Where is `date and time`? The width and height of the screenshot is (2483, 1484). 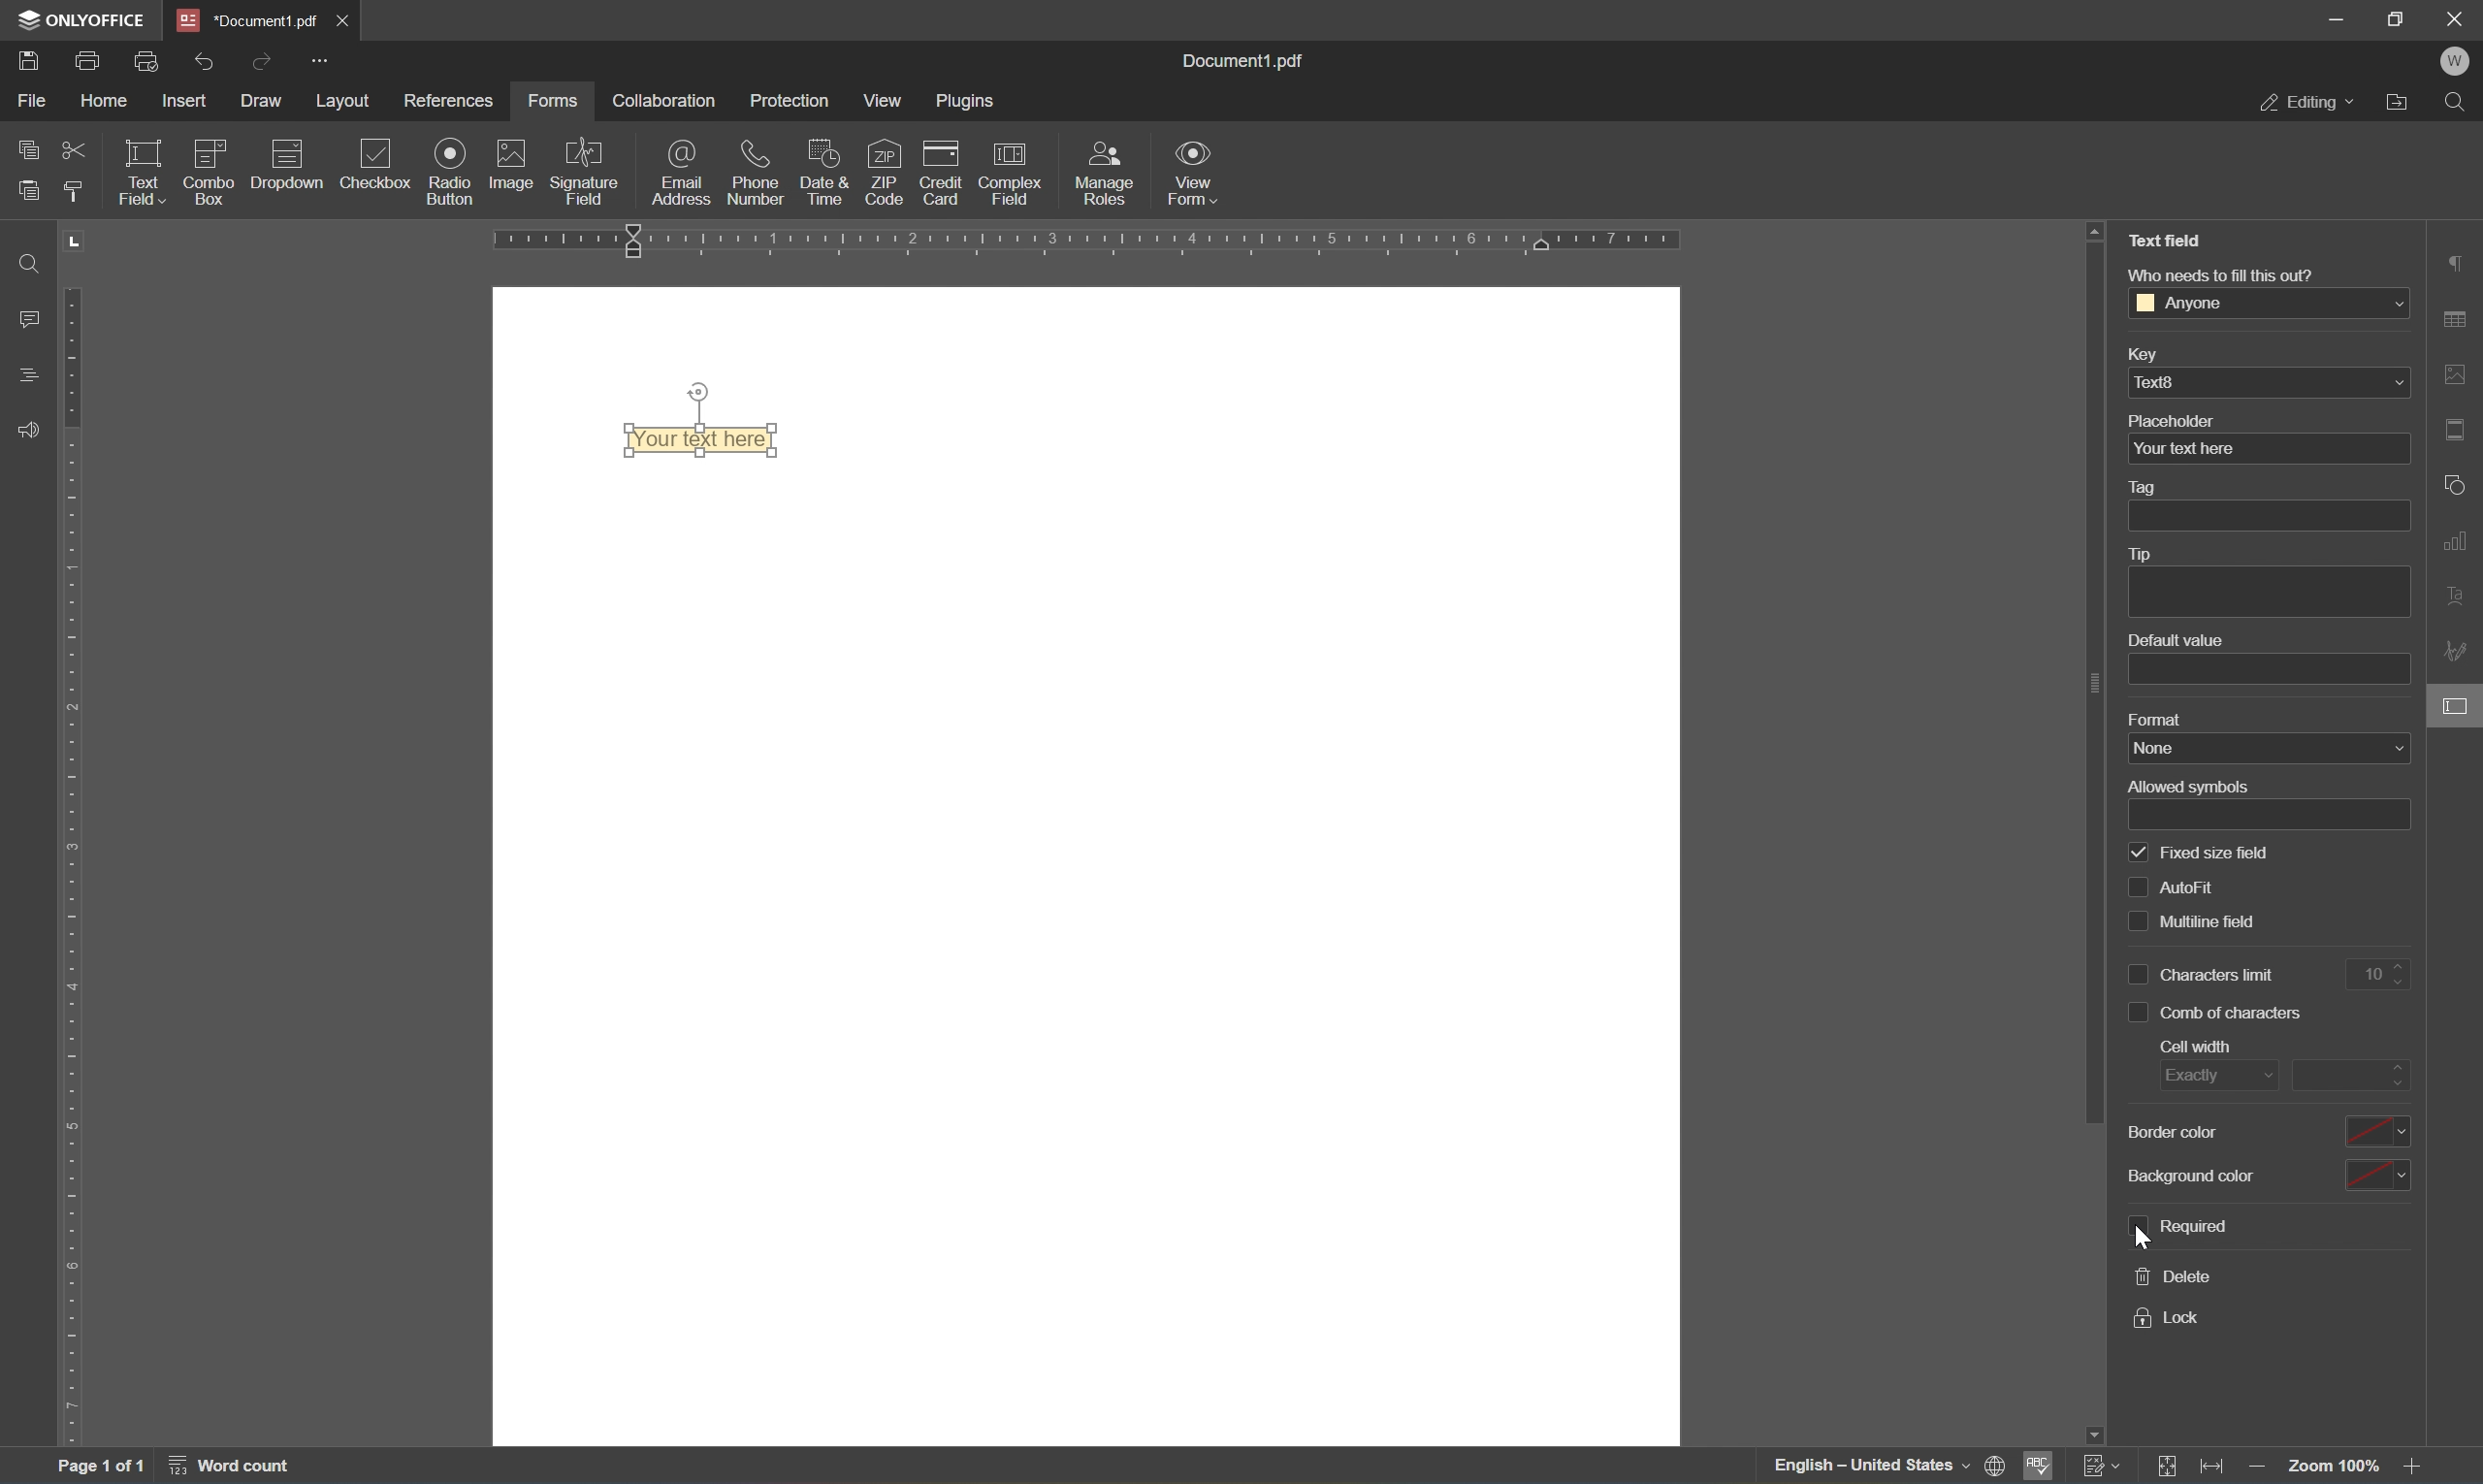 date and time is located at coordinates (822, 173).